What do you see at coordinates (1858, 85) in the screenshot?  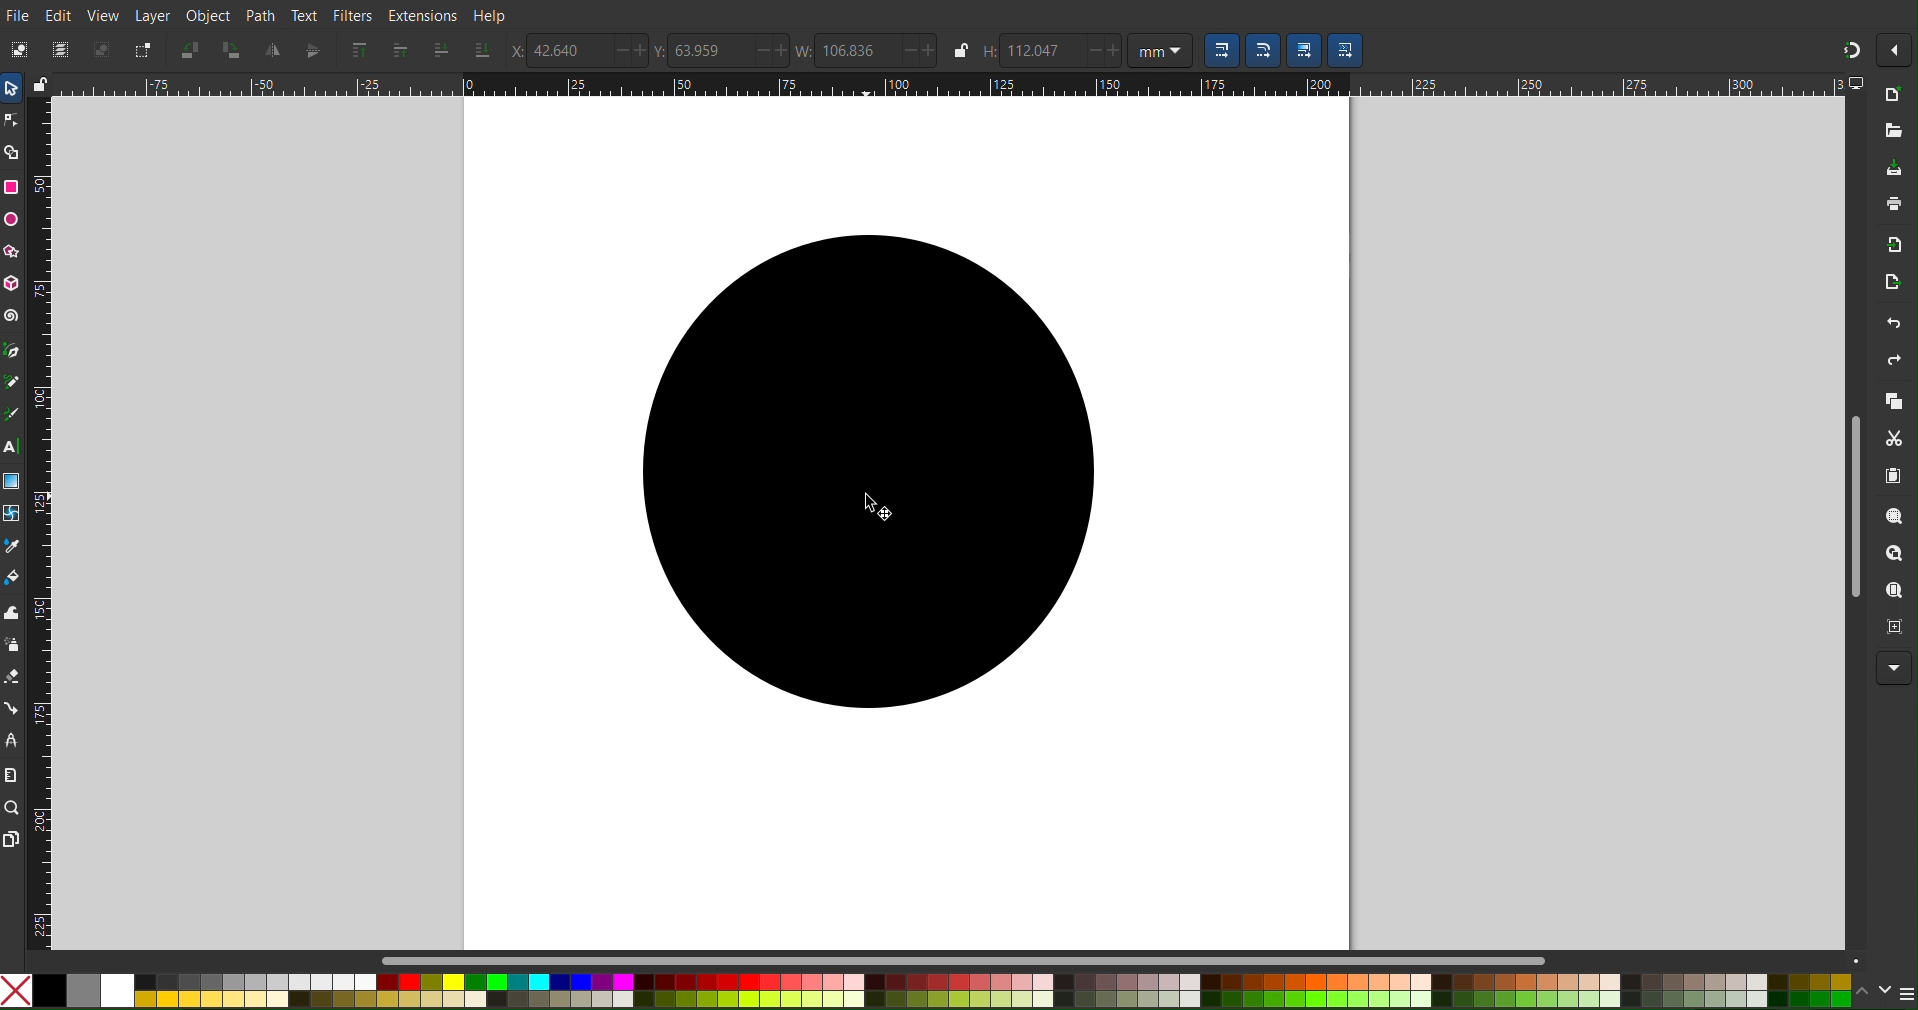 I see `computer icon` at bounding box center [1858, 85].